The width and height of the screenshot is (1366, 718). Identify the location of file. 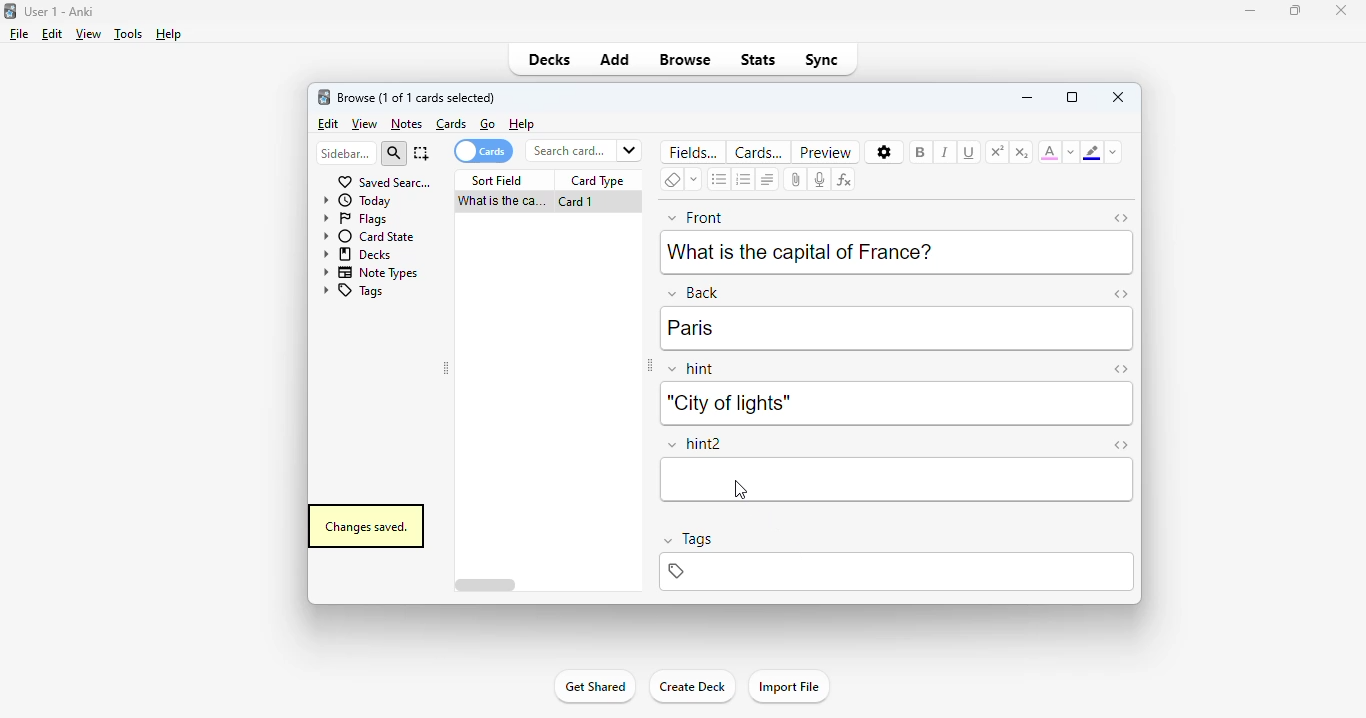
(19, 34).